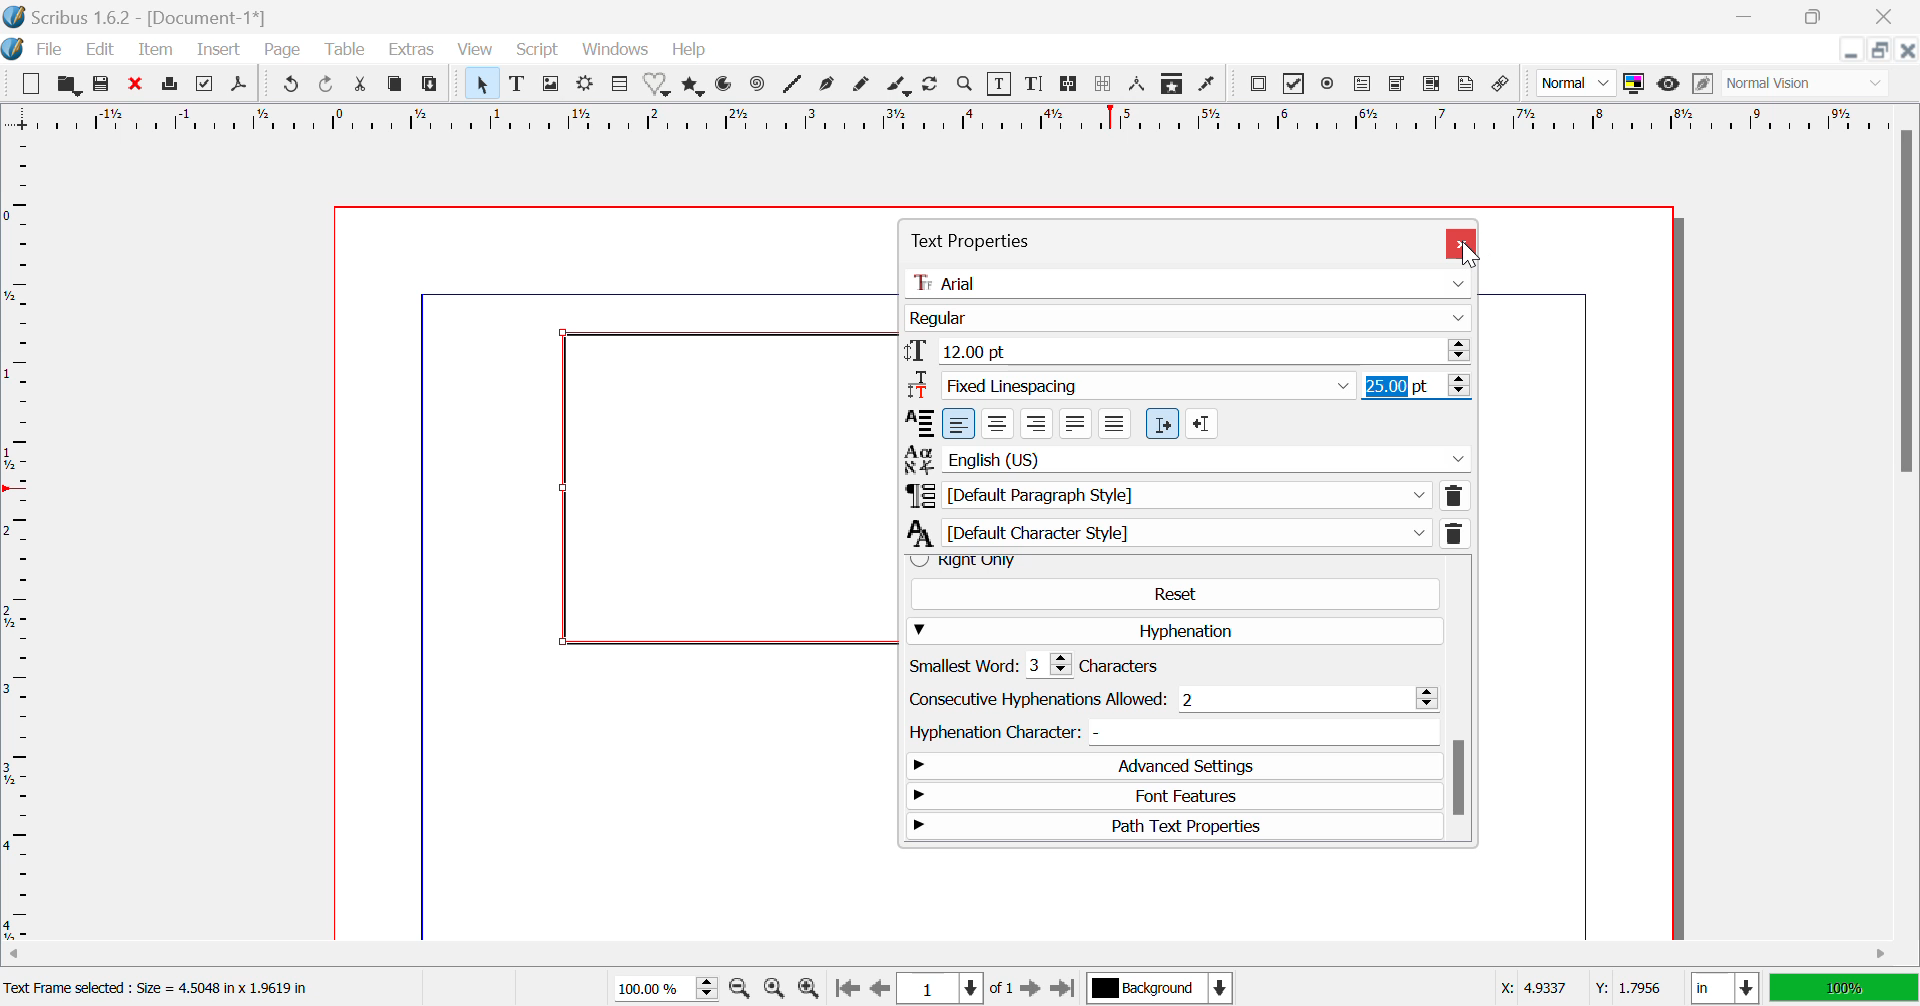 The height and width of the screenshot is (1006, 1920). Describe the element at coordinates (100, 84) in the screenshot. I see `Save` at that location.